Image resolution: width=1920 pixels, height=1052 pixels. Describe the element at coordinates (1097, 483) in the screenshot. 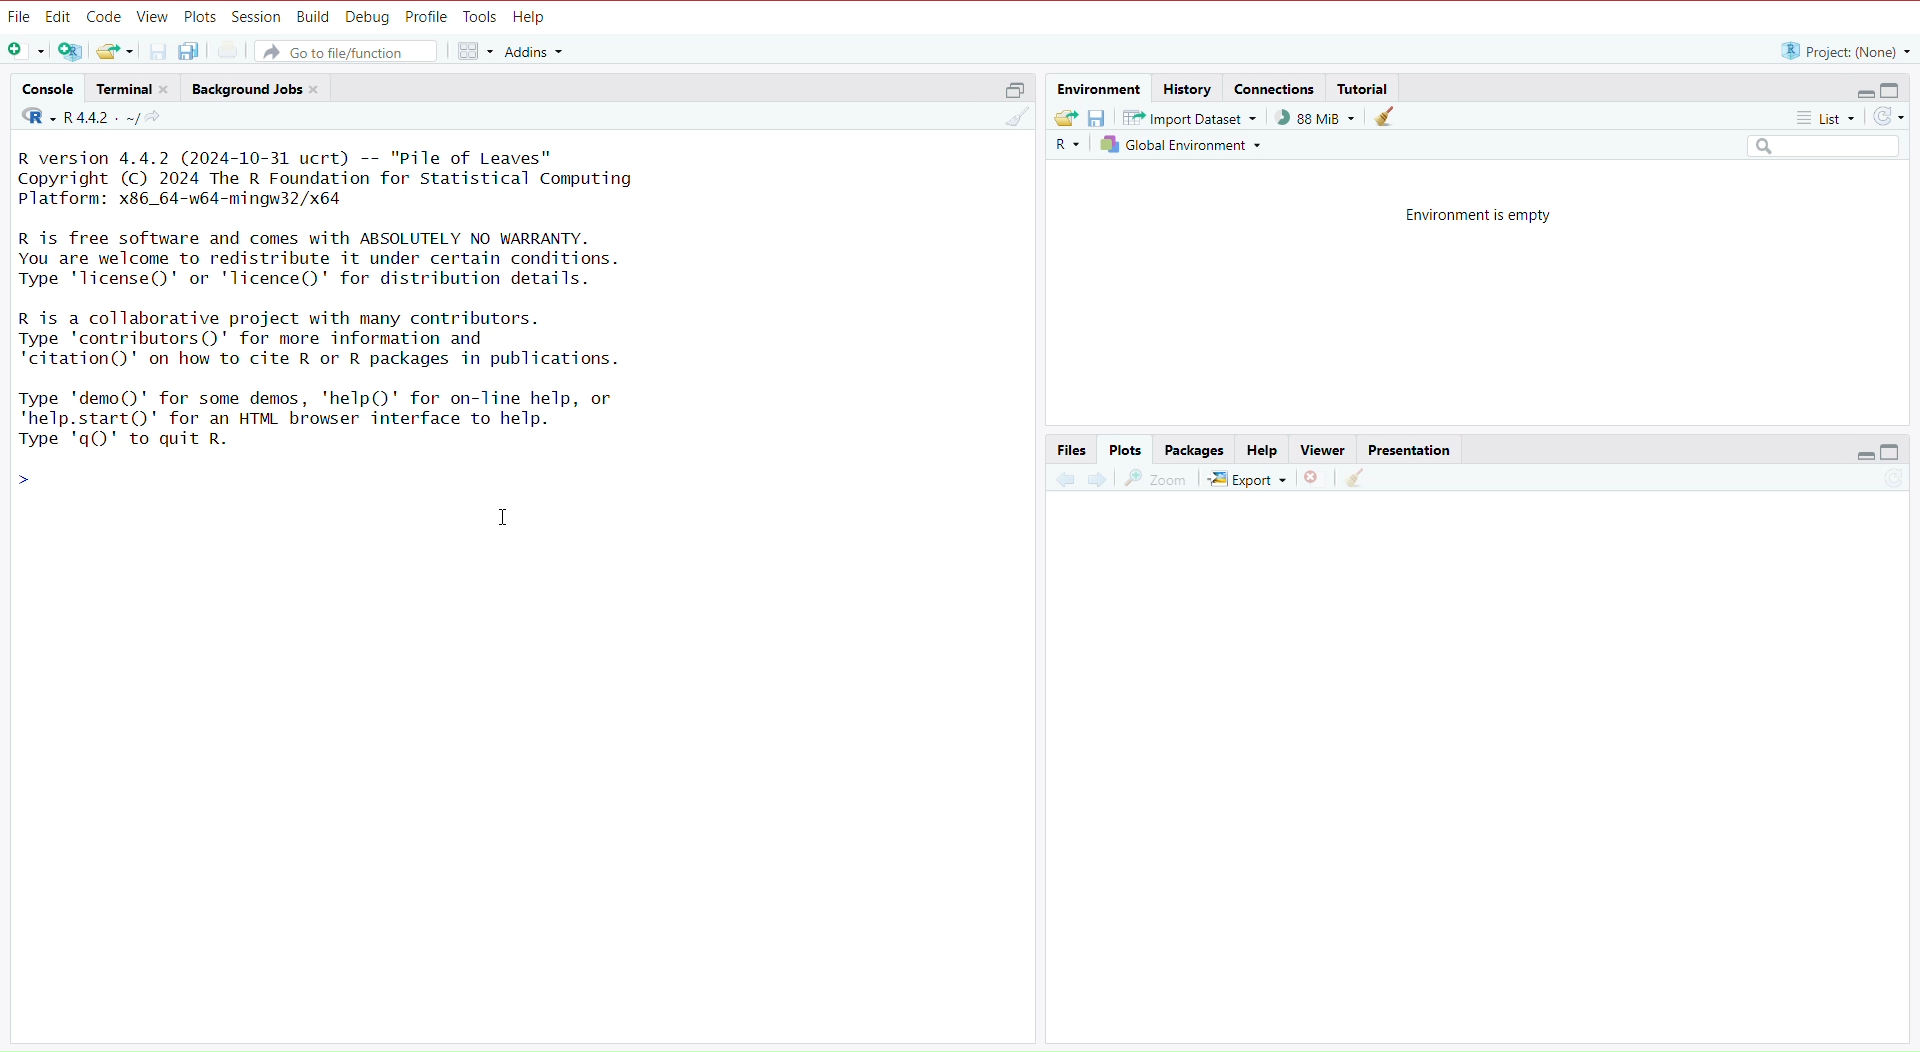

I see `forward` at that location.